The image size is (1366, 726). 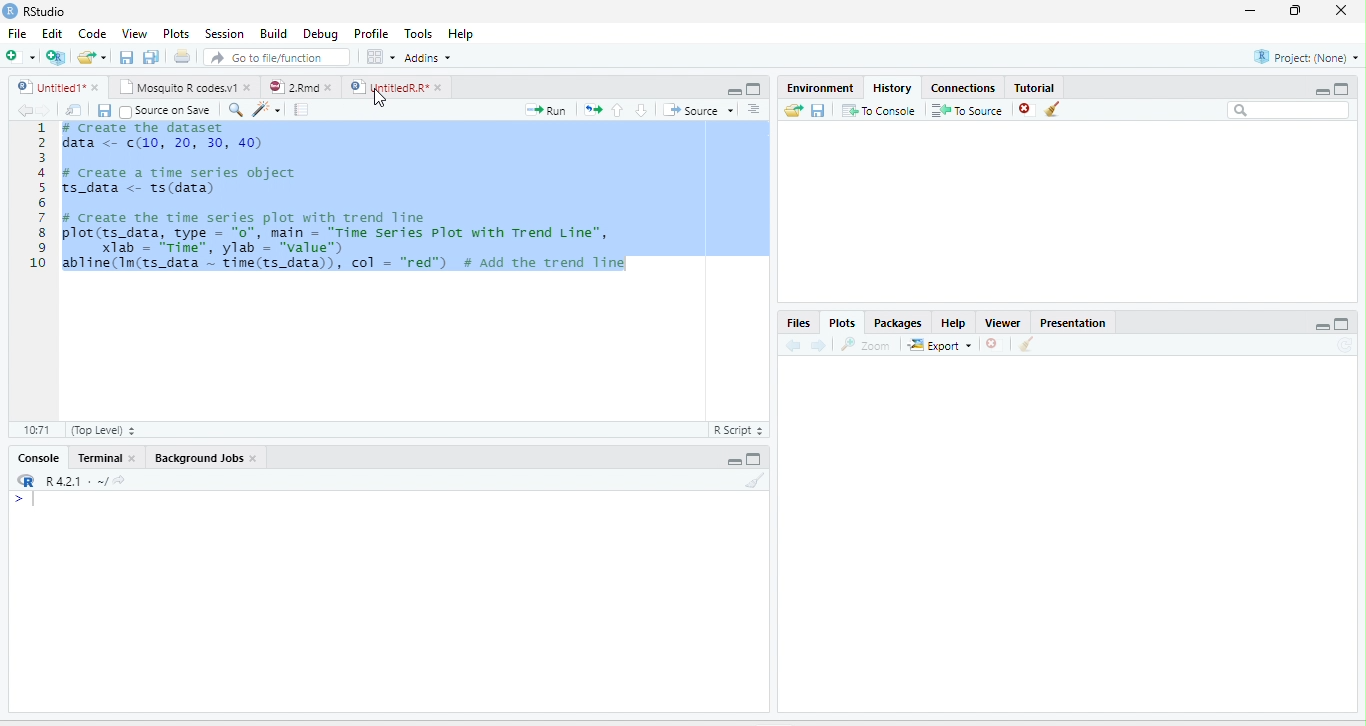 What do you see at coordinates (1346, 345) in the screenshot?
I see `Refresh current plot` at bounding box center [1346, 345].